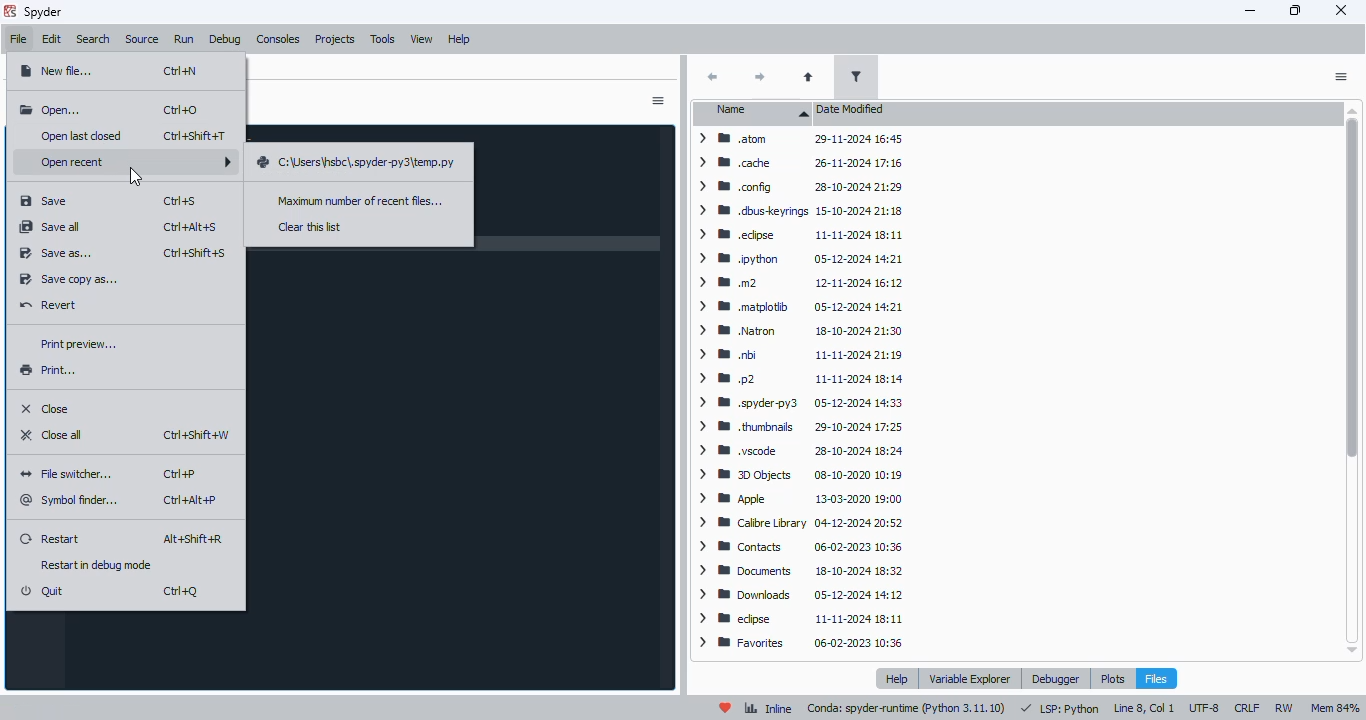  I want to click on > BW matplotib 05-12-2024 14:21, so click(797, 306).